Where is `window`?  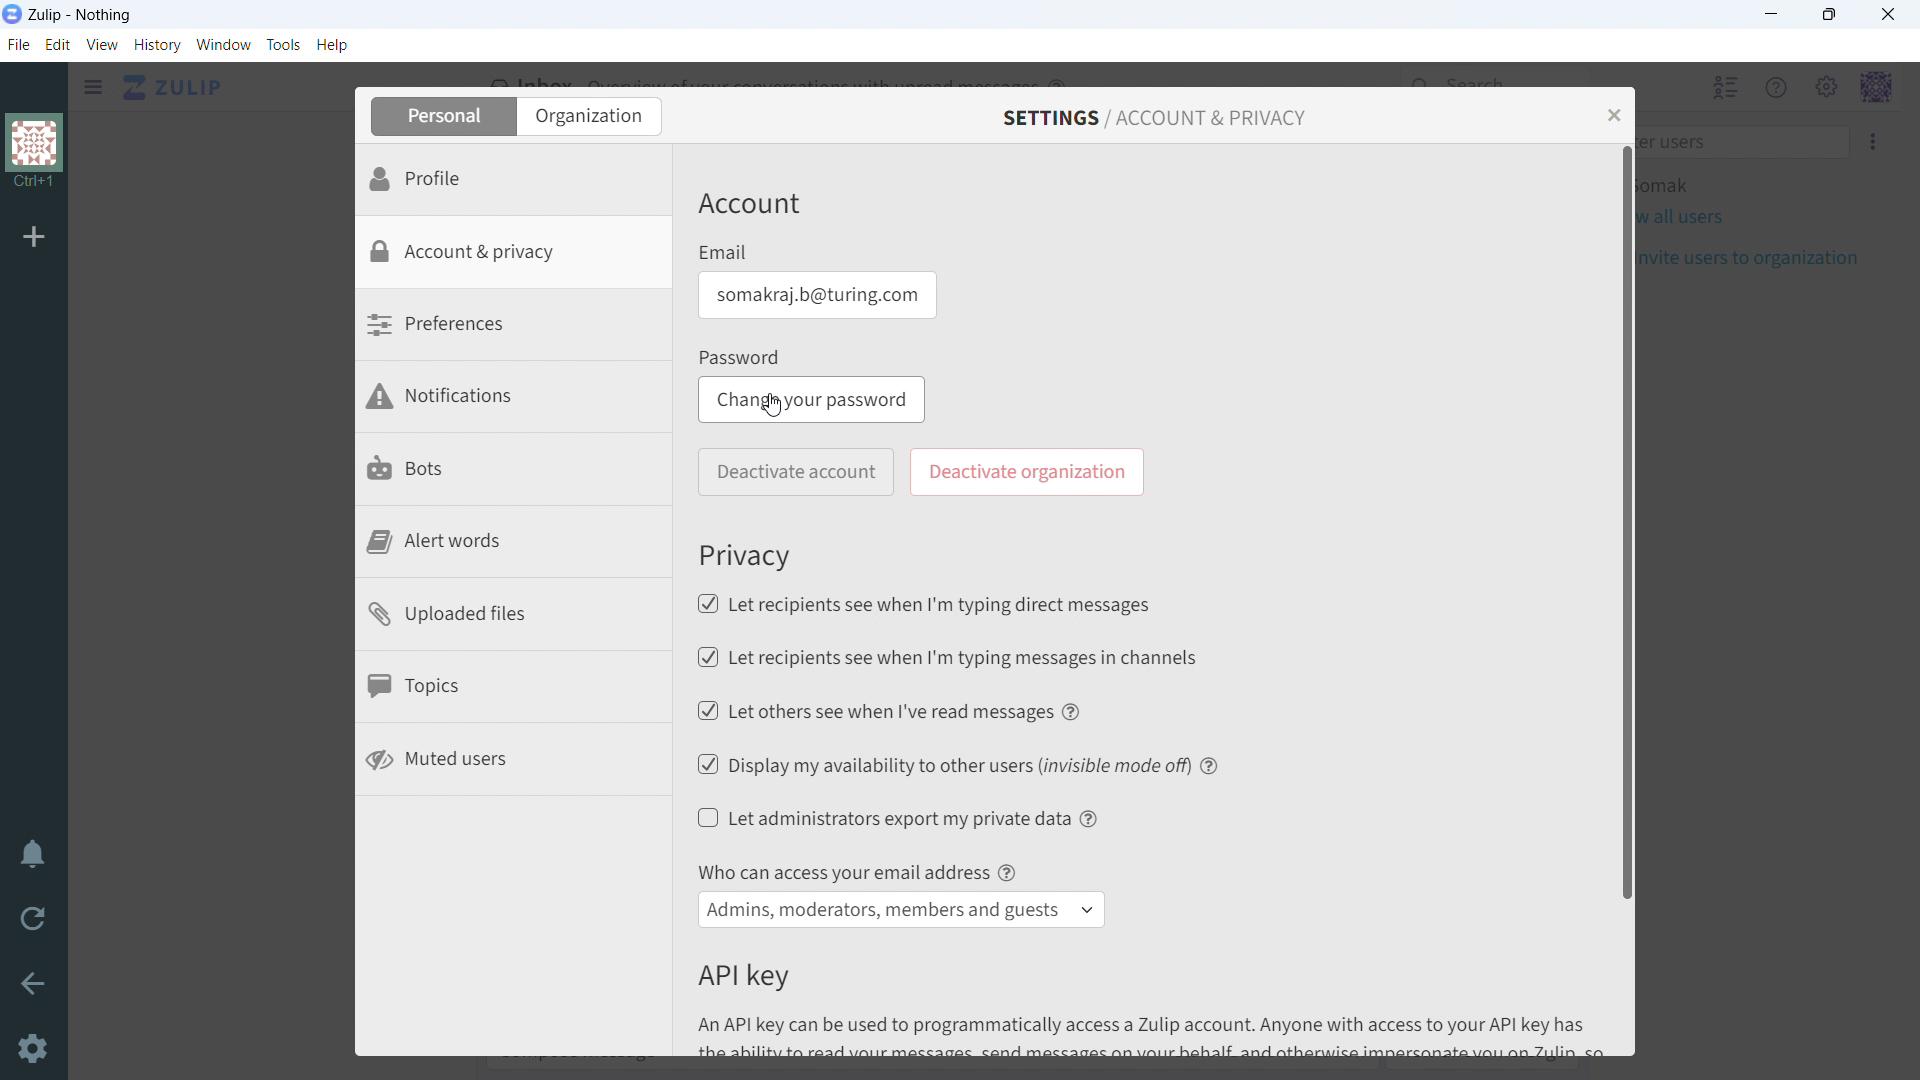 window is located at coordinates (225, 45).